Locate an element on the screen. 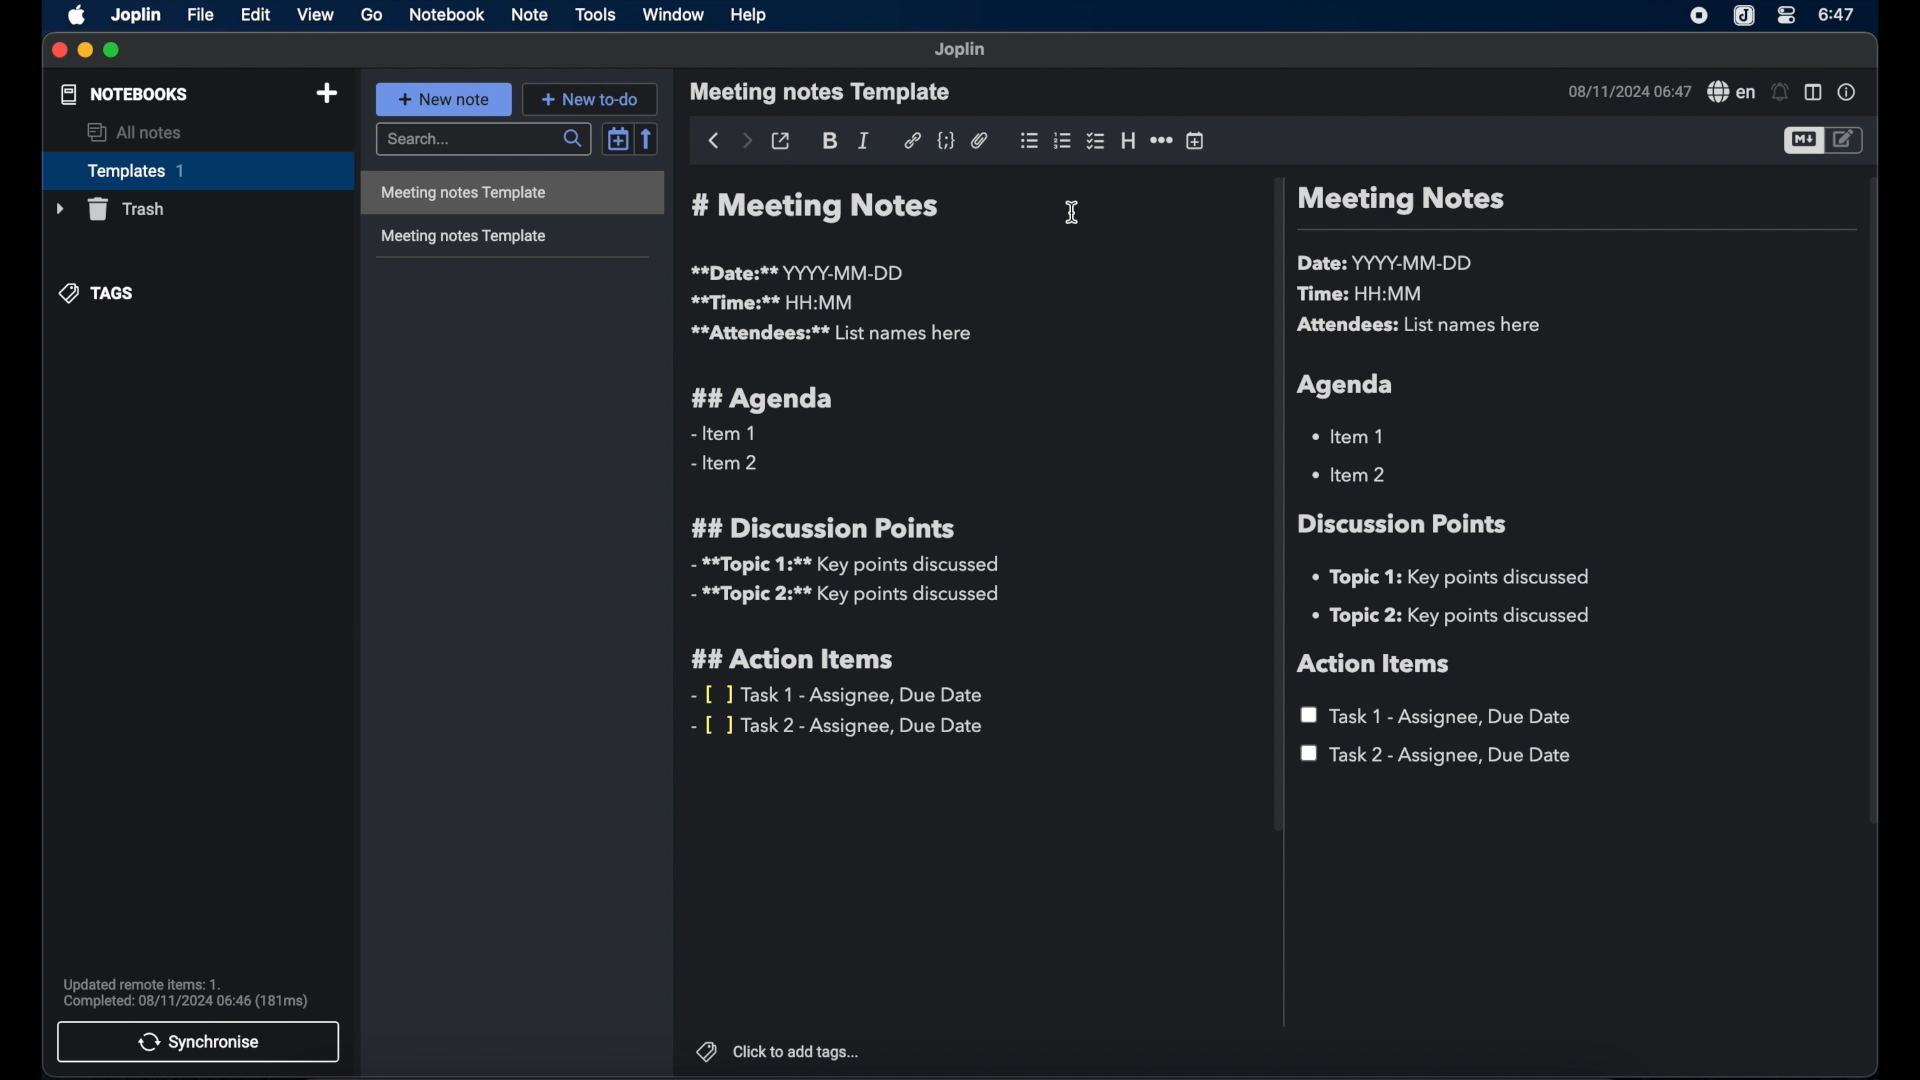 This screenshot has width=1920, height=1080. new to-do is located at coordinates (594, 98).